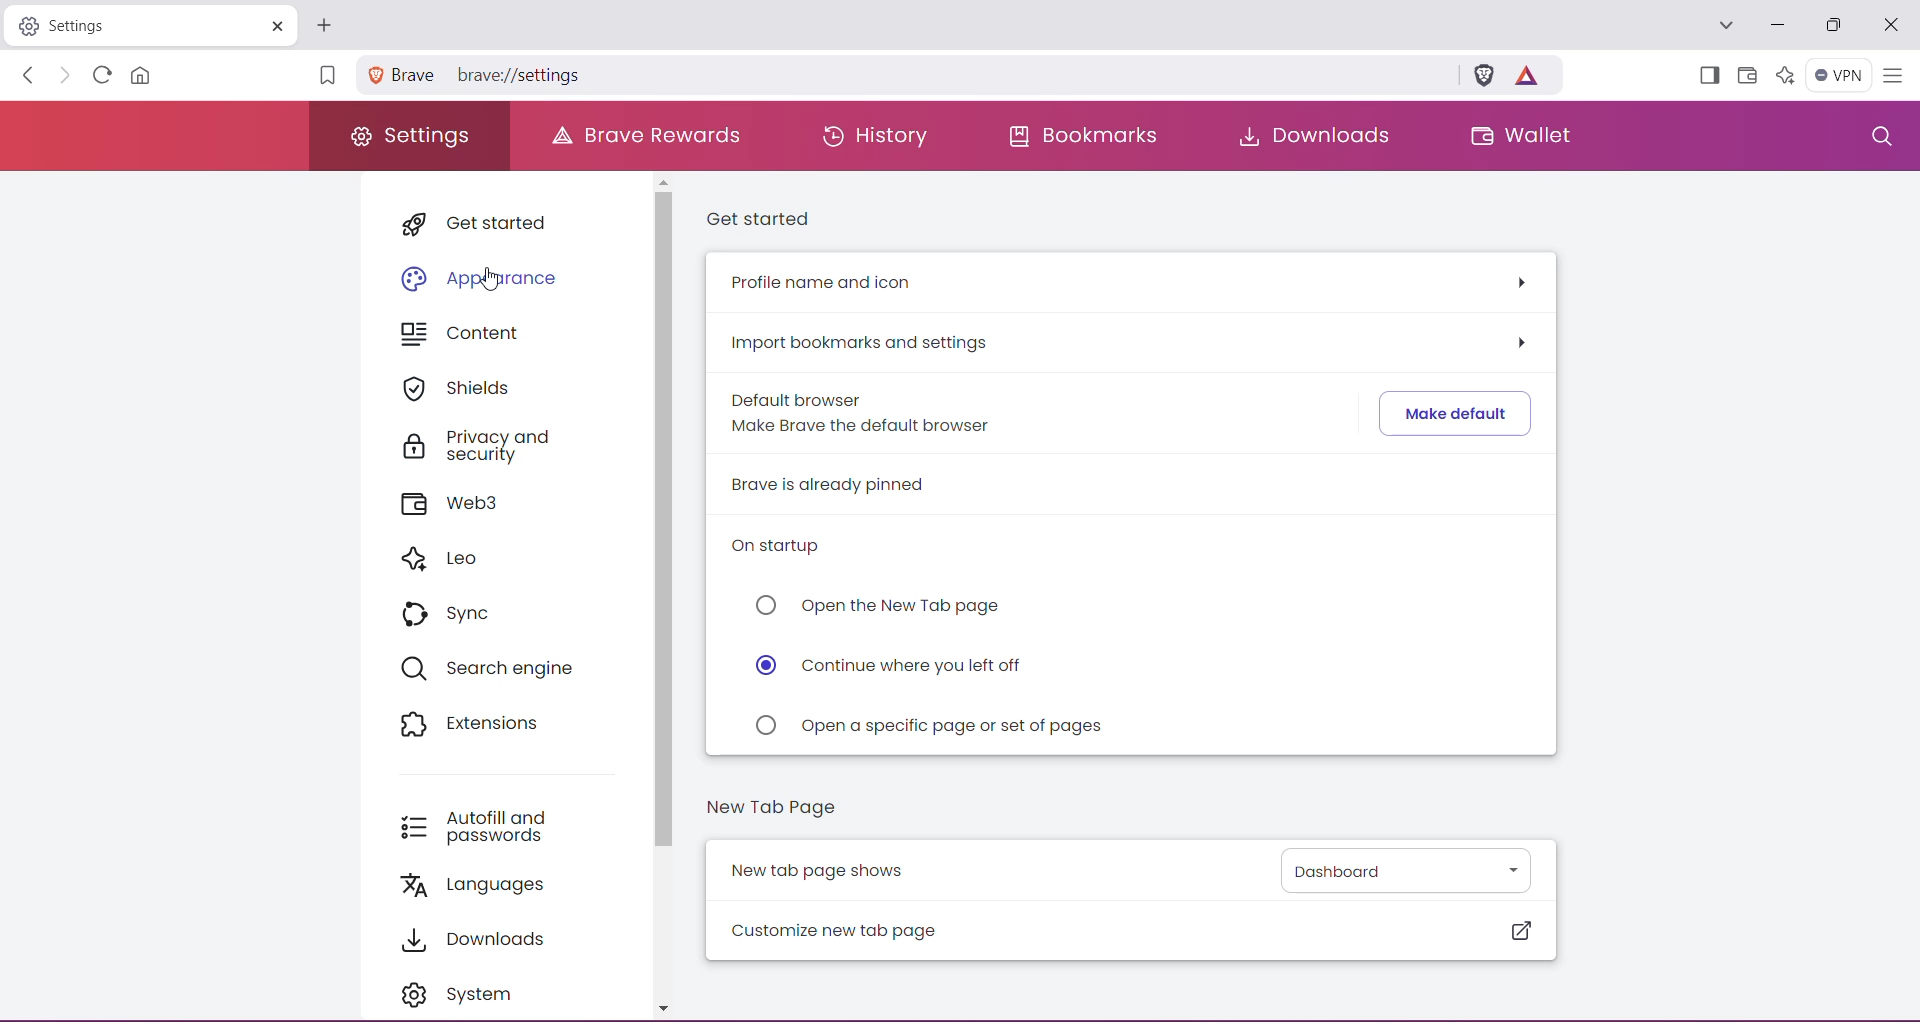  Describe the element at coordinates (453, 388) in the screenshot. I see `Shields` at that location.